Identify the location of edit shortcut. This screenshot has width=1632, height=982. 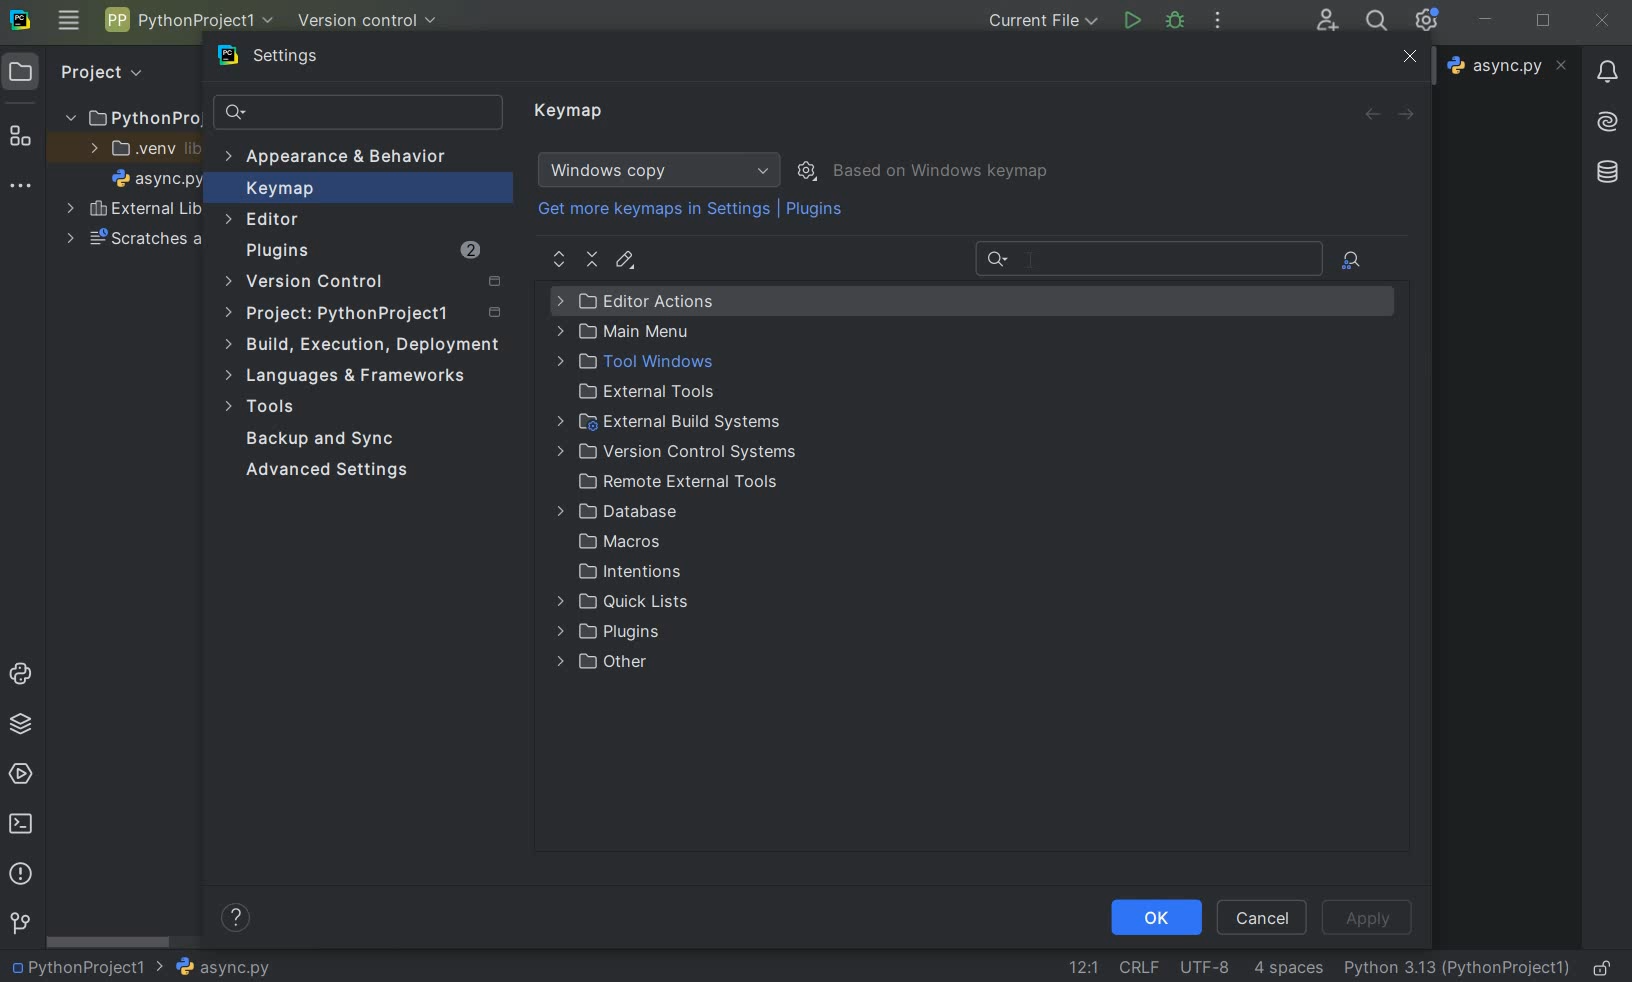
(624, 260).